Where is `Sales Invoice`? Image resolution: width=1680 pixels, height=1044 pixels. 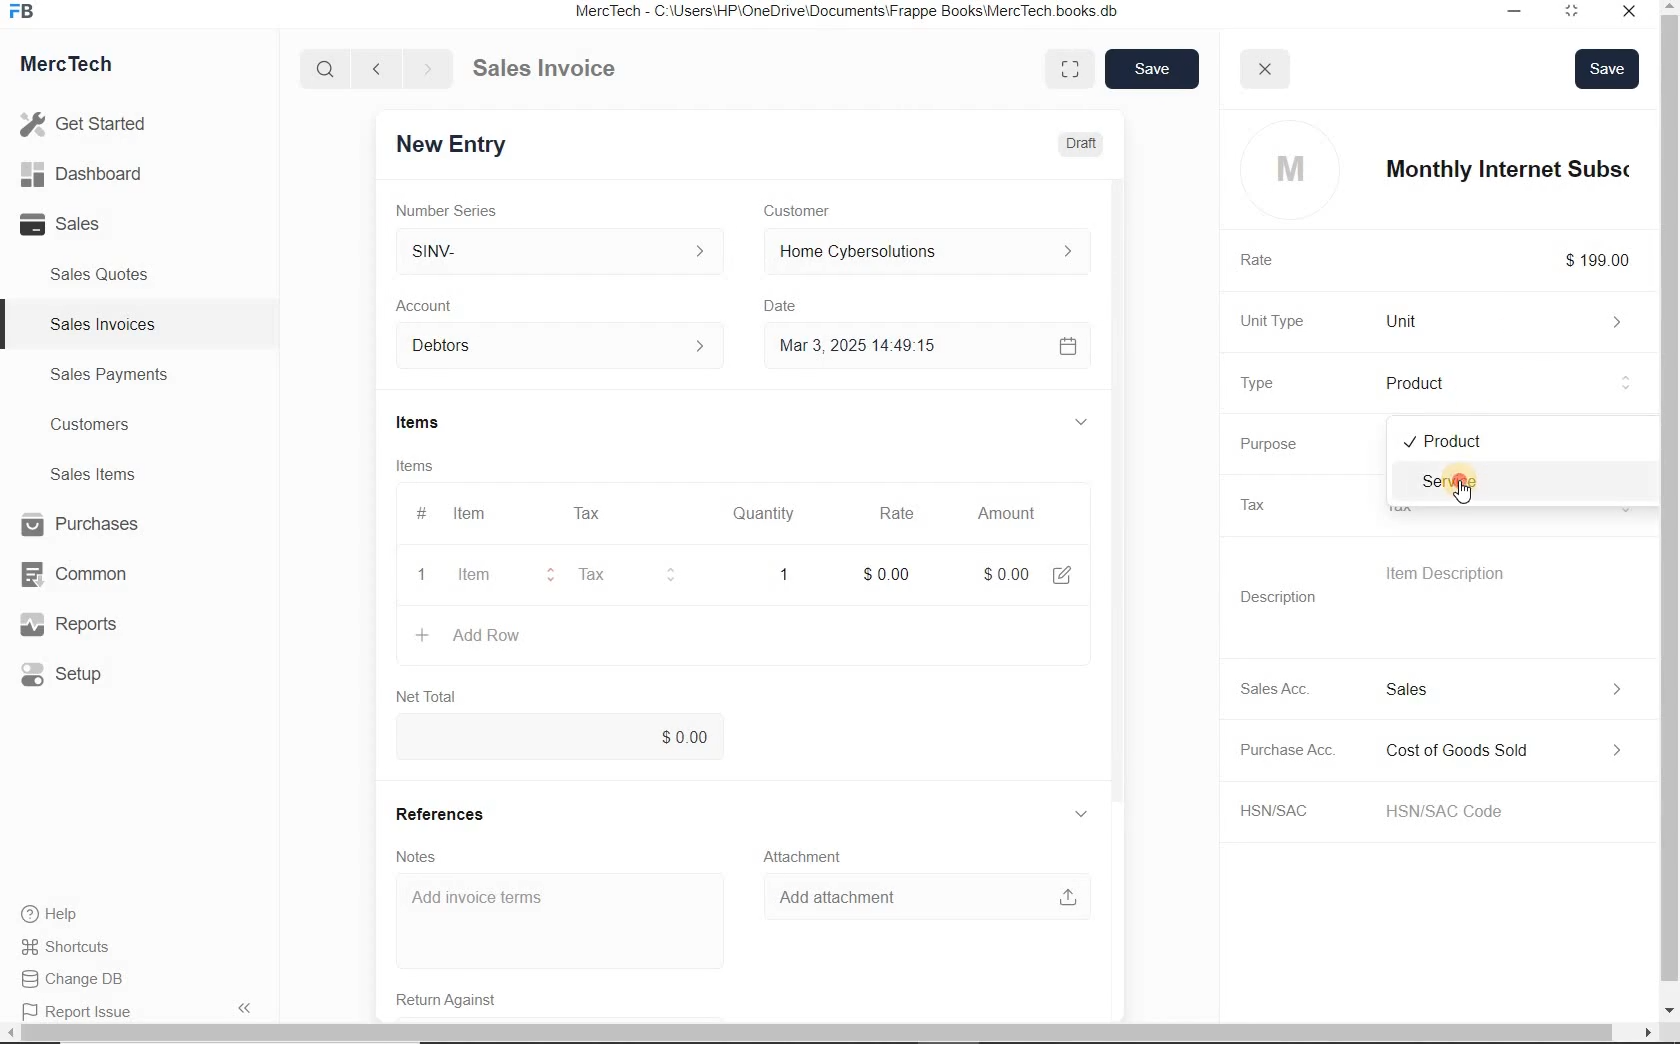 Sales Invoice is located at coordinates (546, 70).